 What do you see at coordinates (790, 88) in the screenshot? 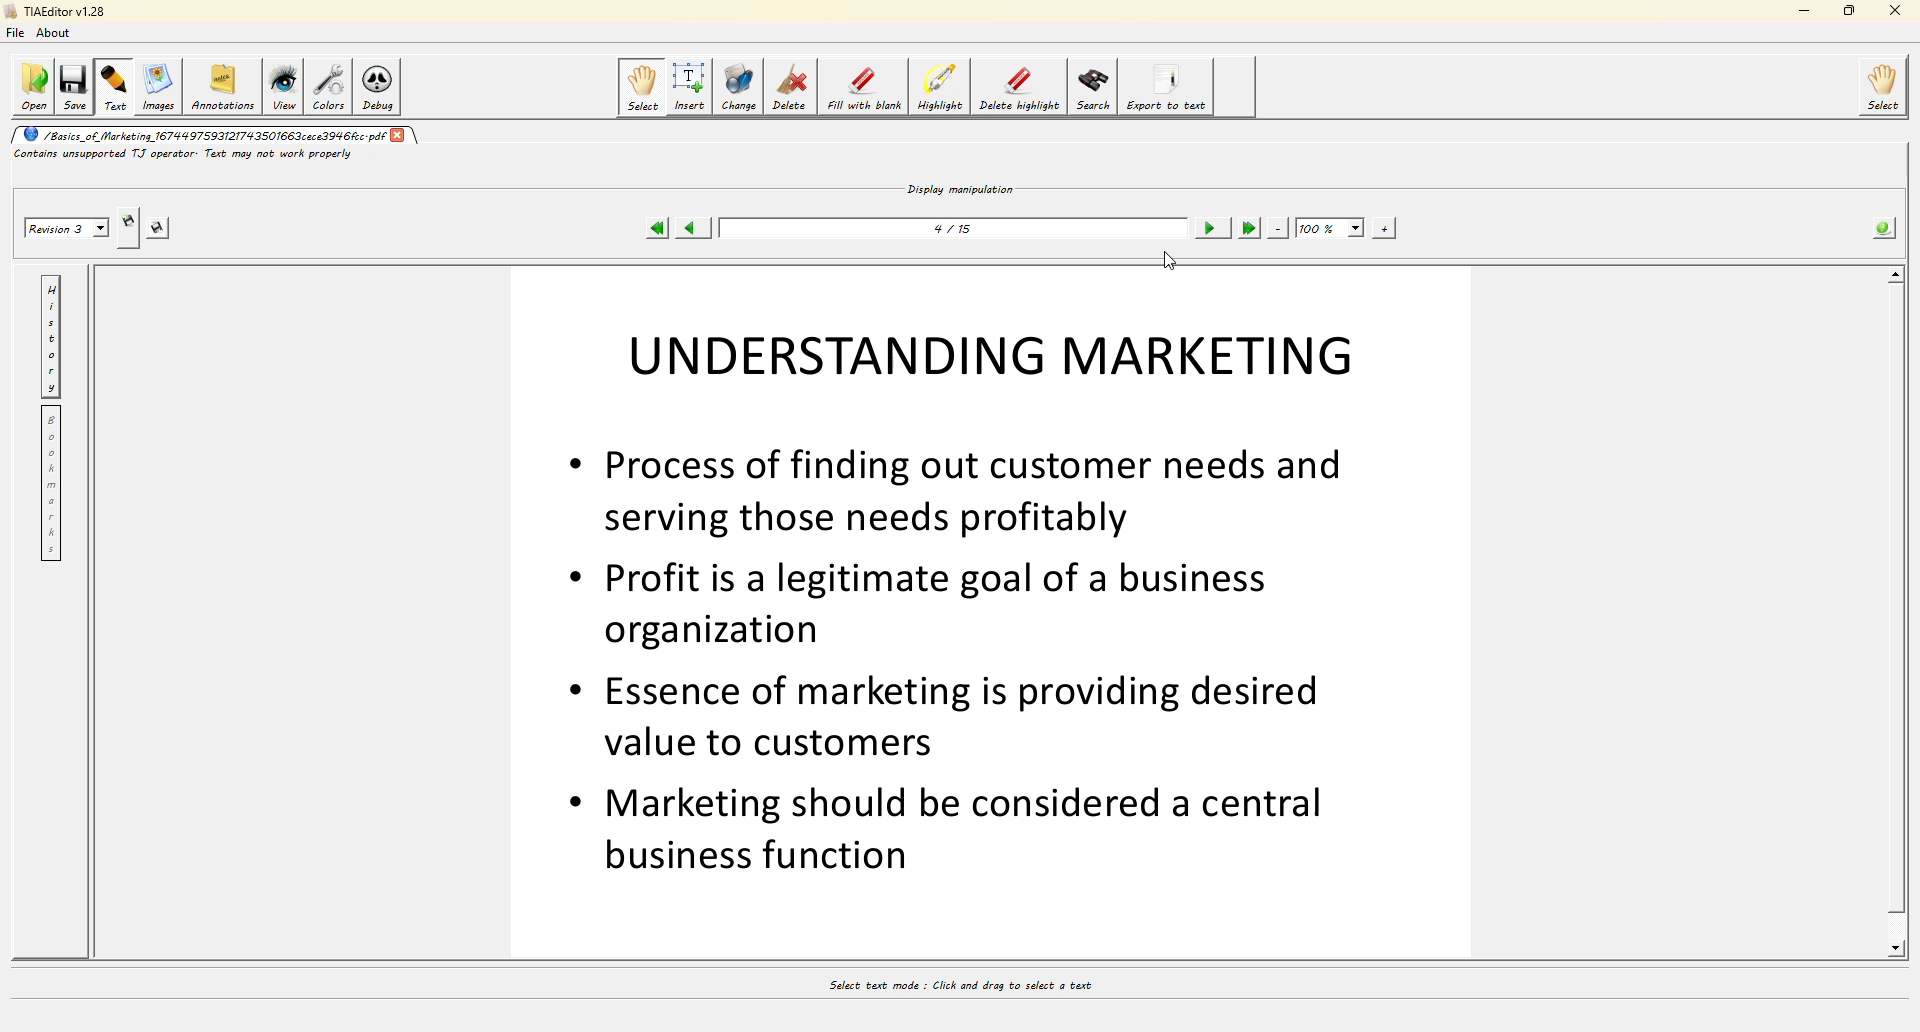
I see `delete` at bounding box center [790, 88].